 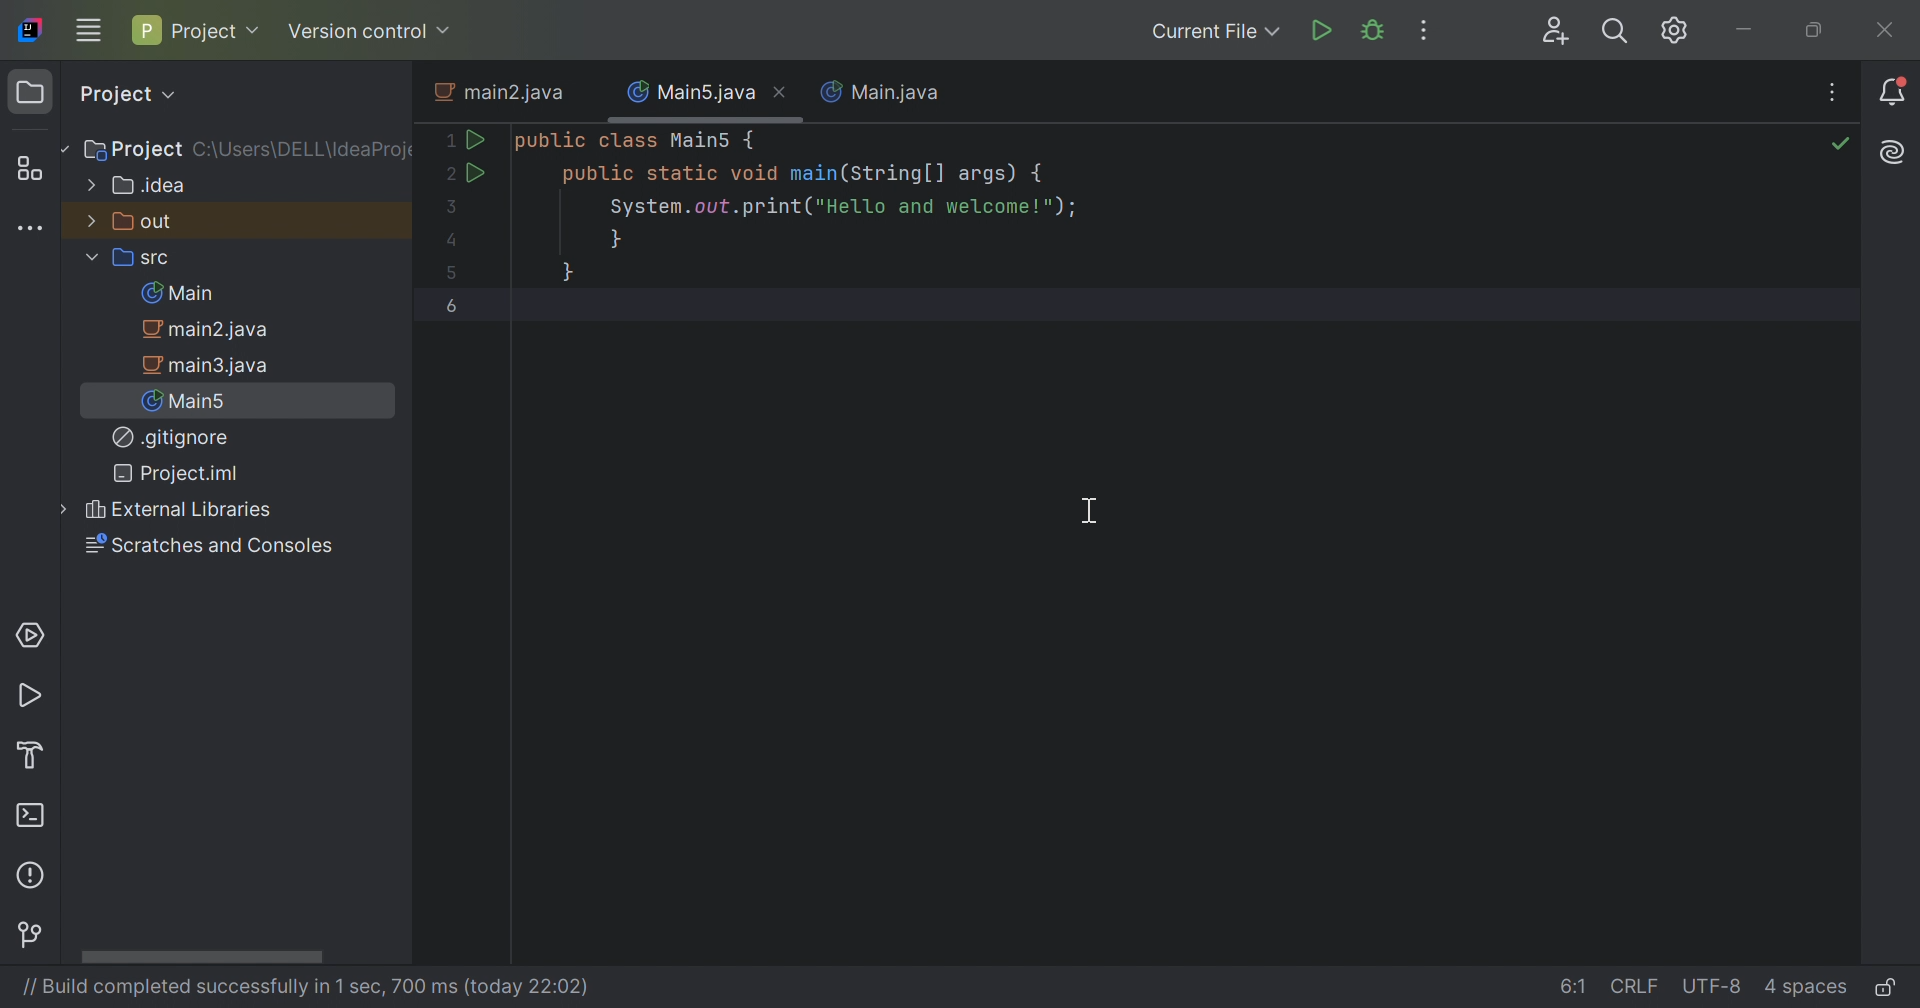 I want to click on External Libraries, so click(x=160, y=510).